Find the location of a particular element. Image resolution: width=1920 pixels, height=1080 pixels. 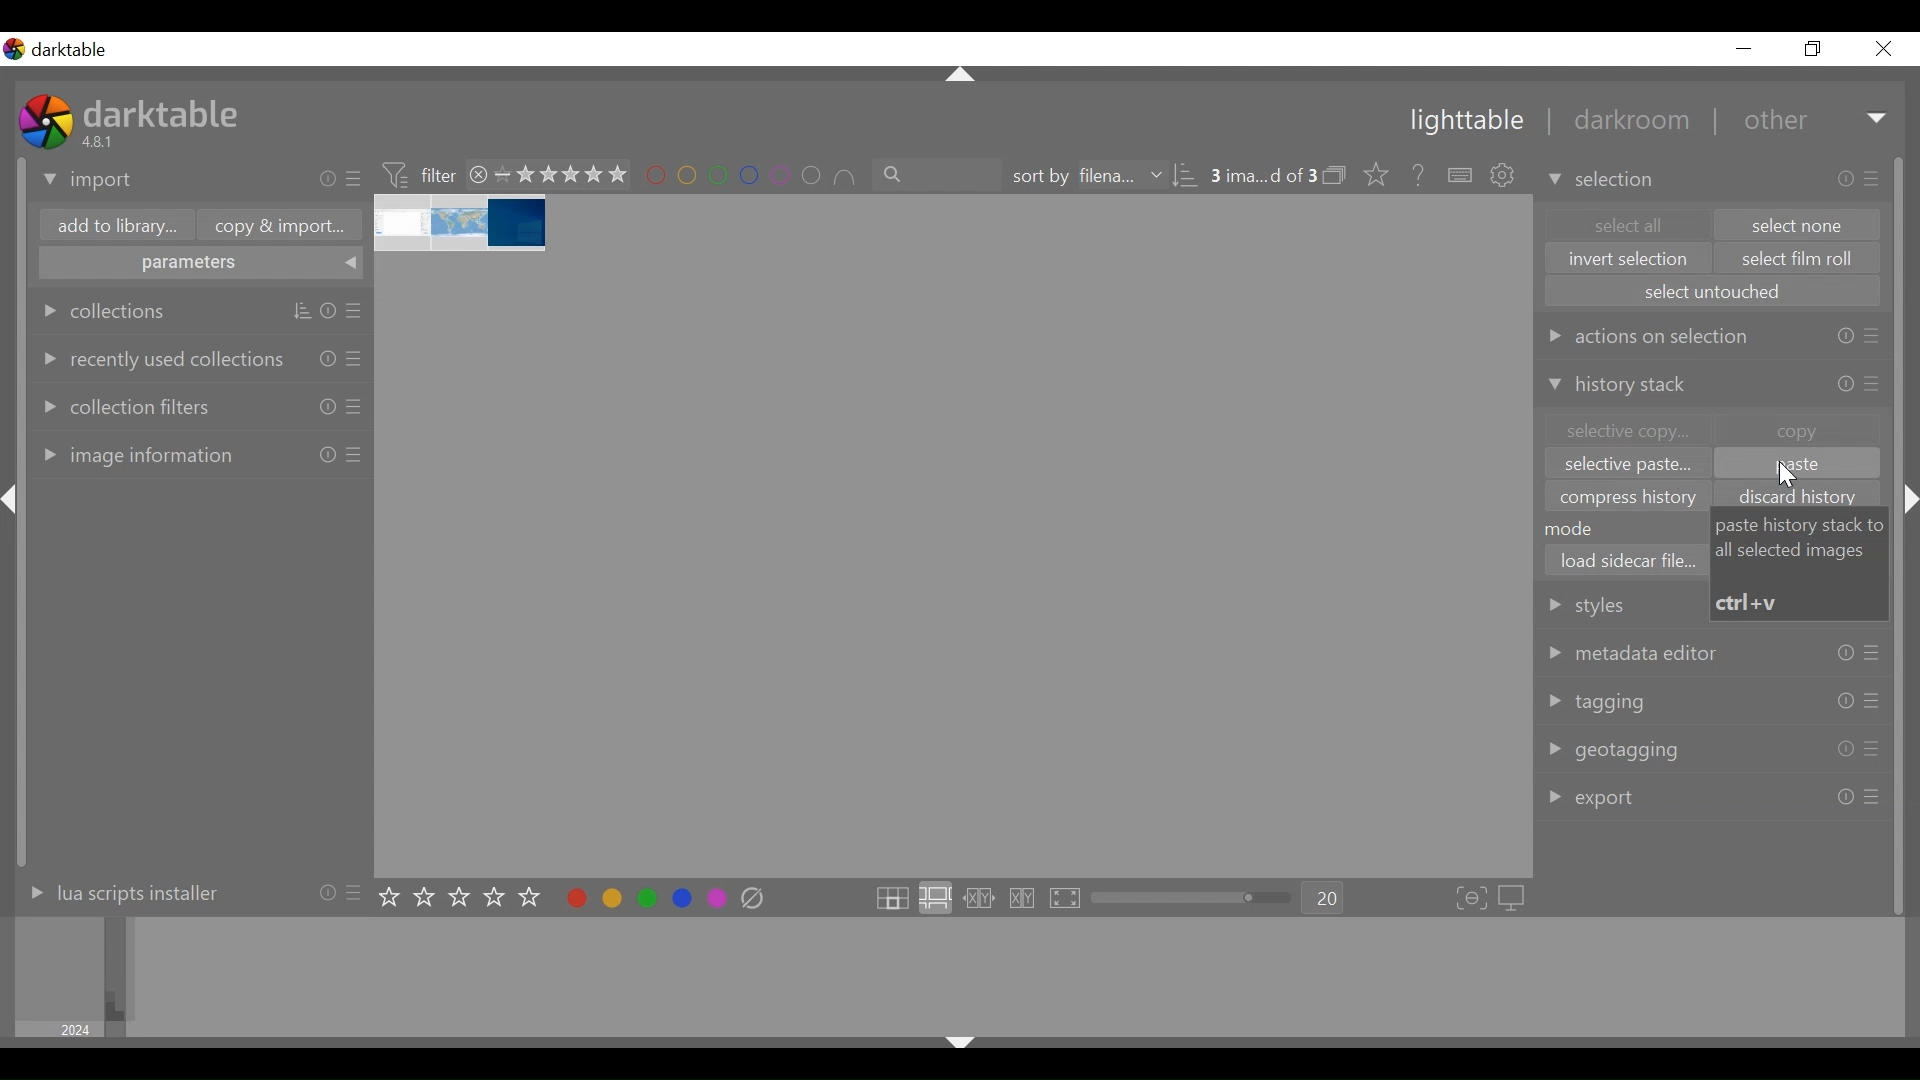

history stack is located at coordinates (1622, 387).